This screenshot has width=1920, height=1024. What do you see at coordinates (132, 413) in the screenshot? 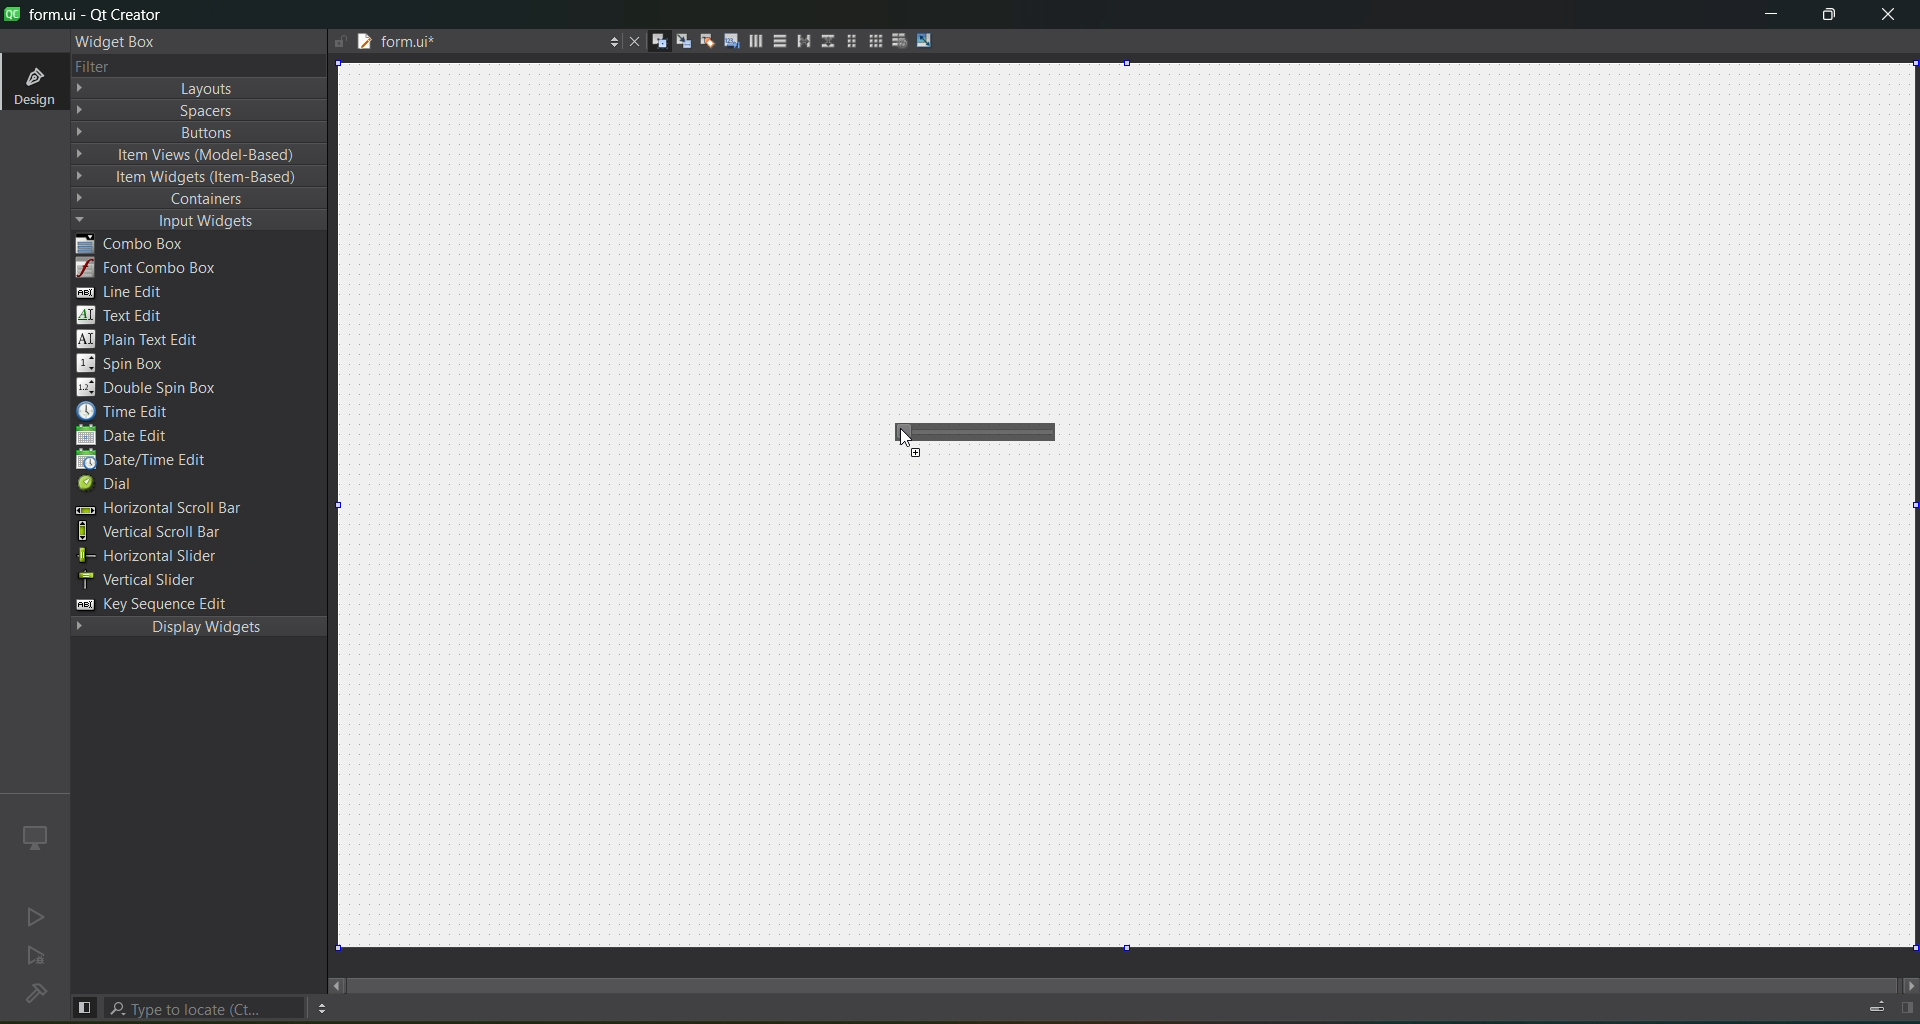
I see `time edit` at bounding box center [132, 413].